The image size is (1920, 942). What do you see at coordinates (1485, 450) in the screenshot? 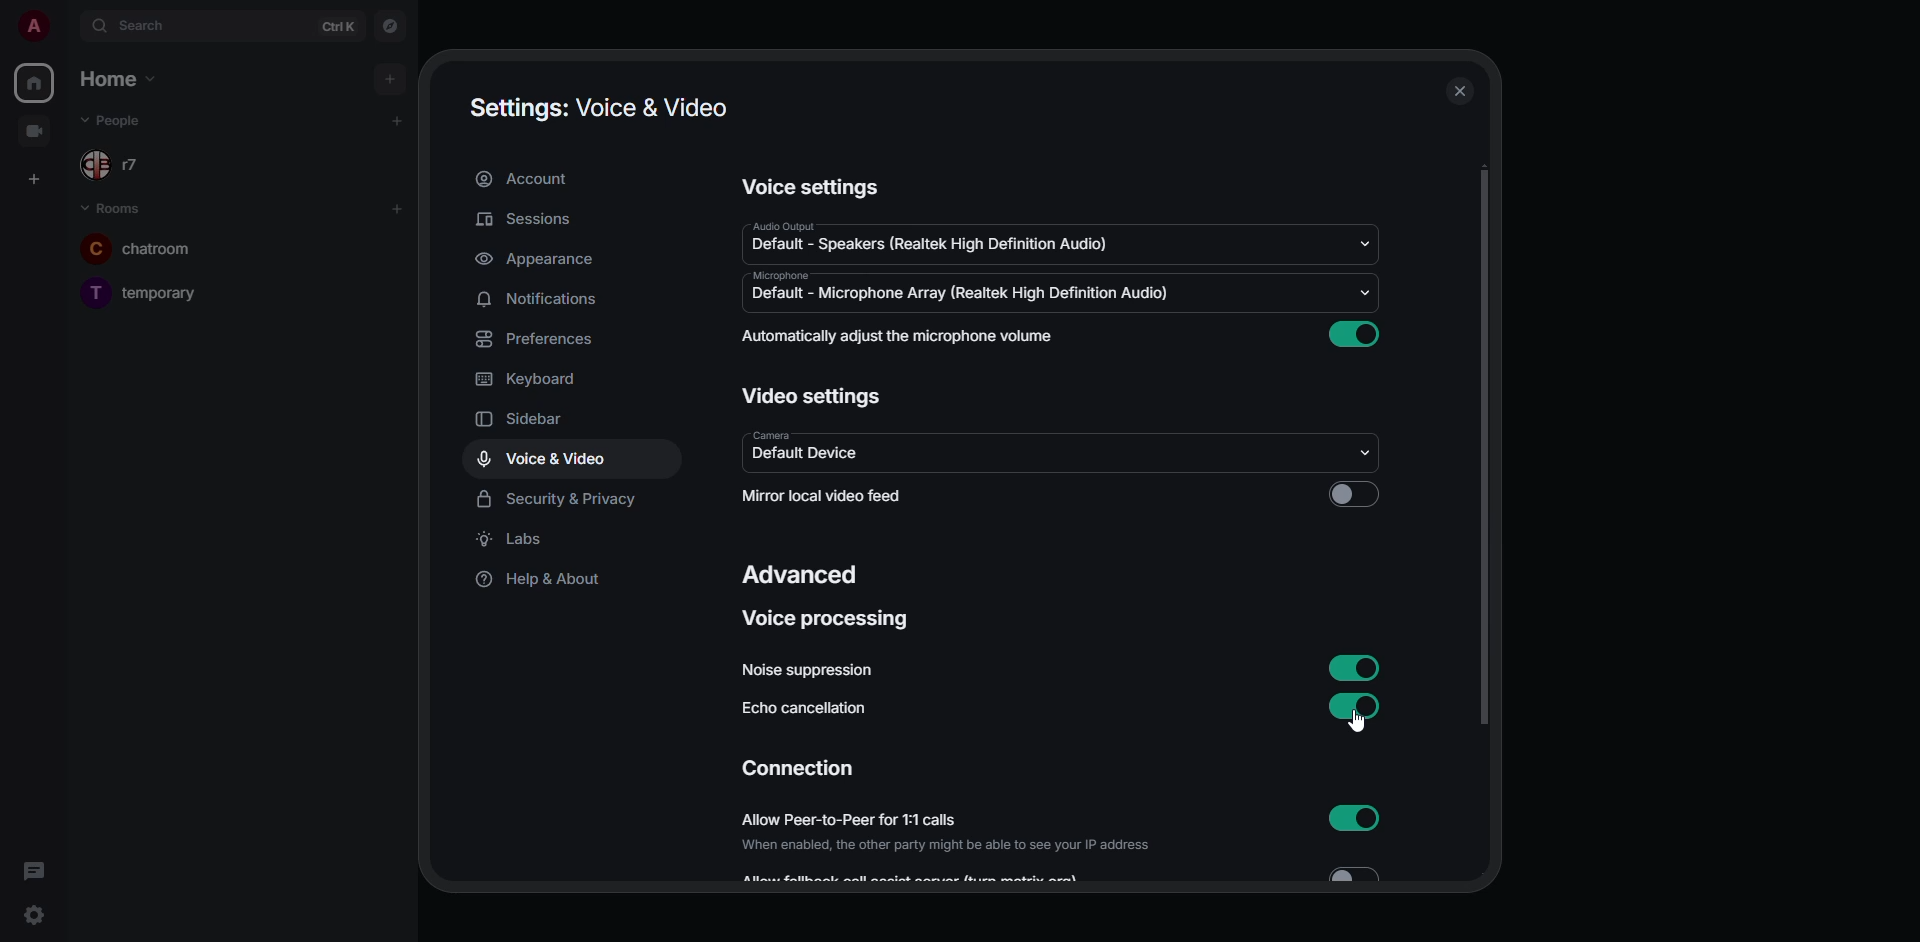
I see `scroll bar` at bounding box center [1485, 450].